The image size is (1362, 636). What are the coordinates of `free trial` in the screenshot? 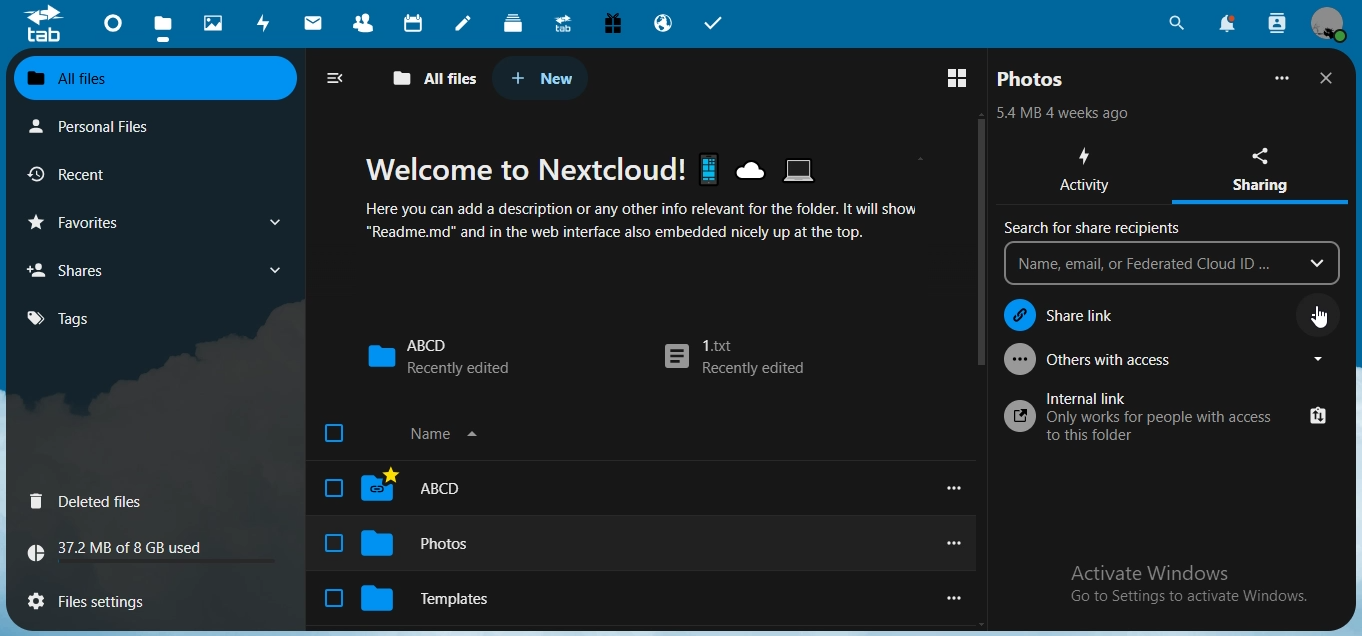 It's located at (613, 24).